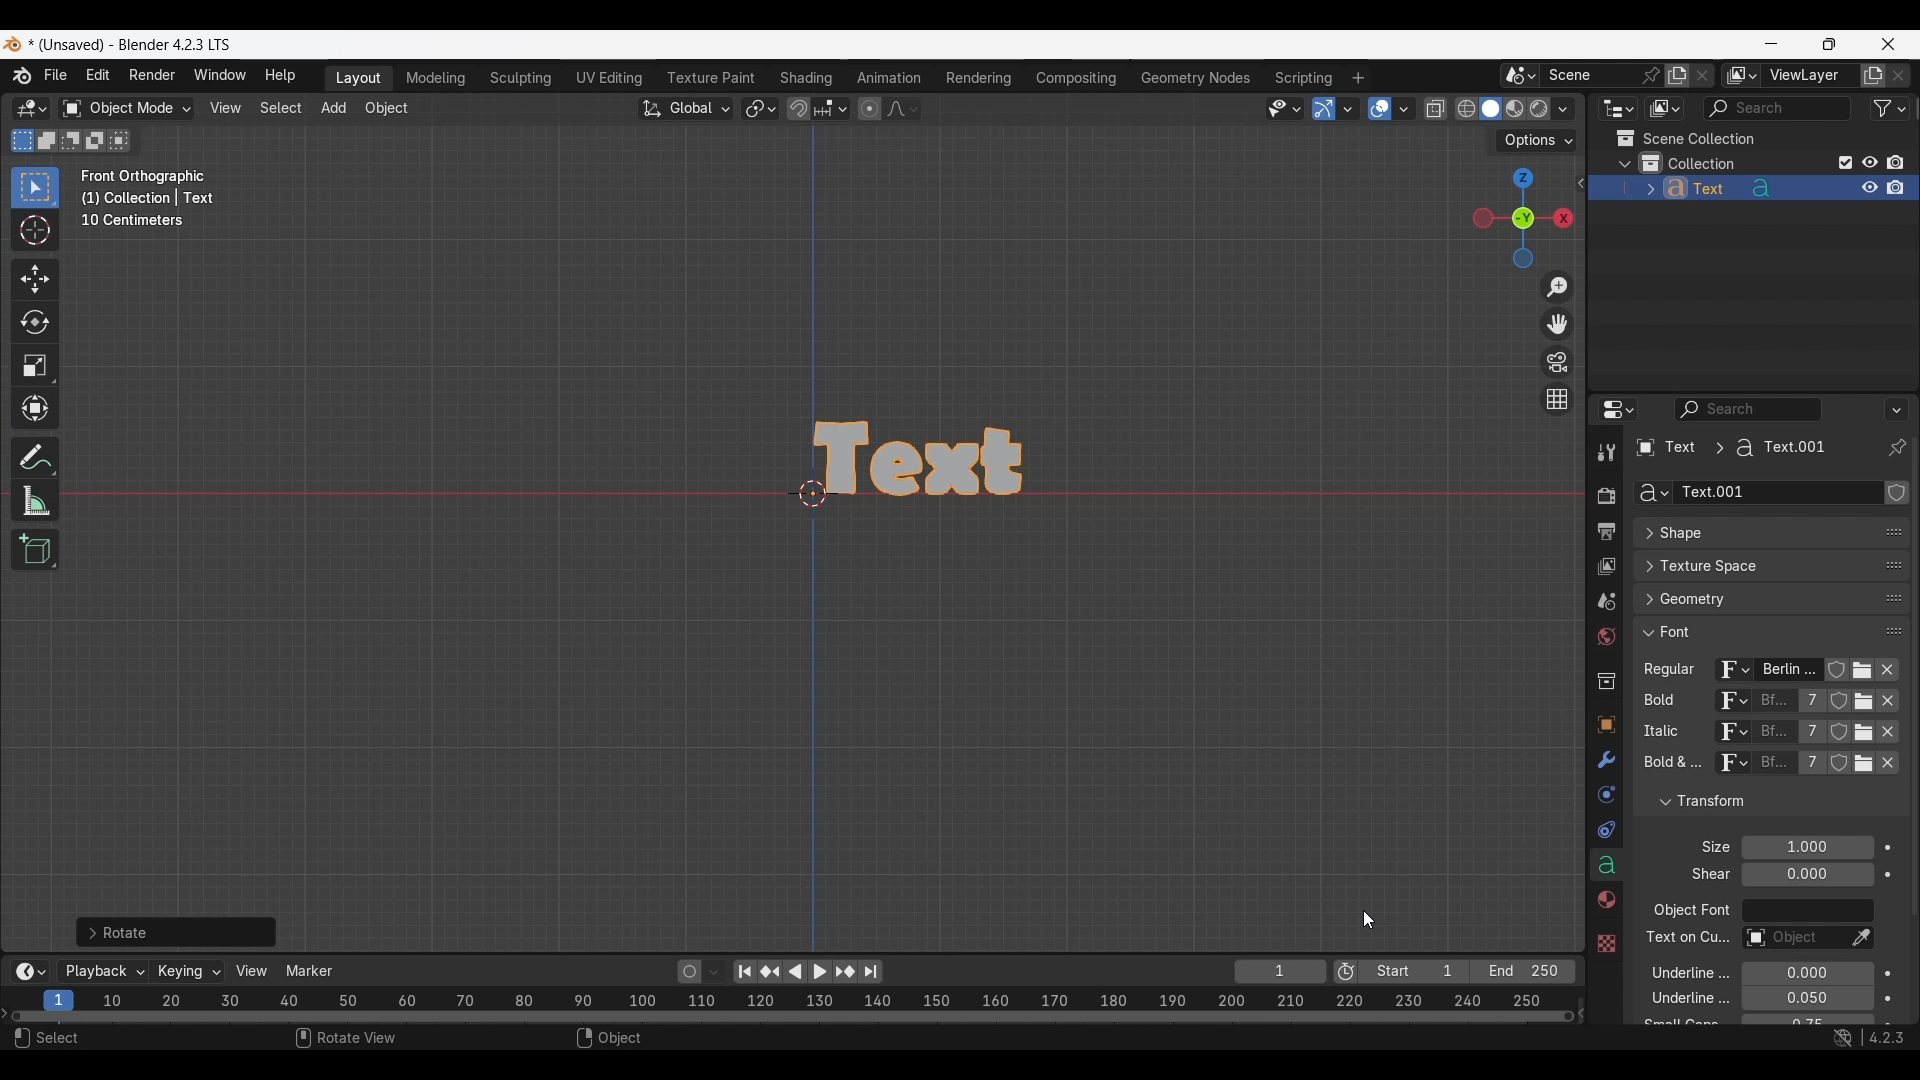 This screenshot has width=1920, height=1080. What do you see at coordinates (1878, 767) in the screenshot?
I see `unlink respective attribute` at bounding box center [1878, 767].